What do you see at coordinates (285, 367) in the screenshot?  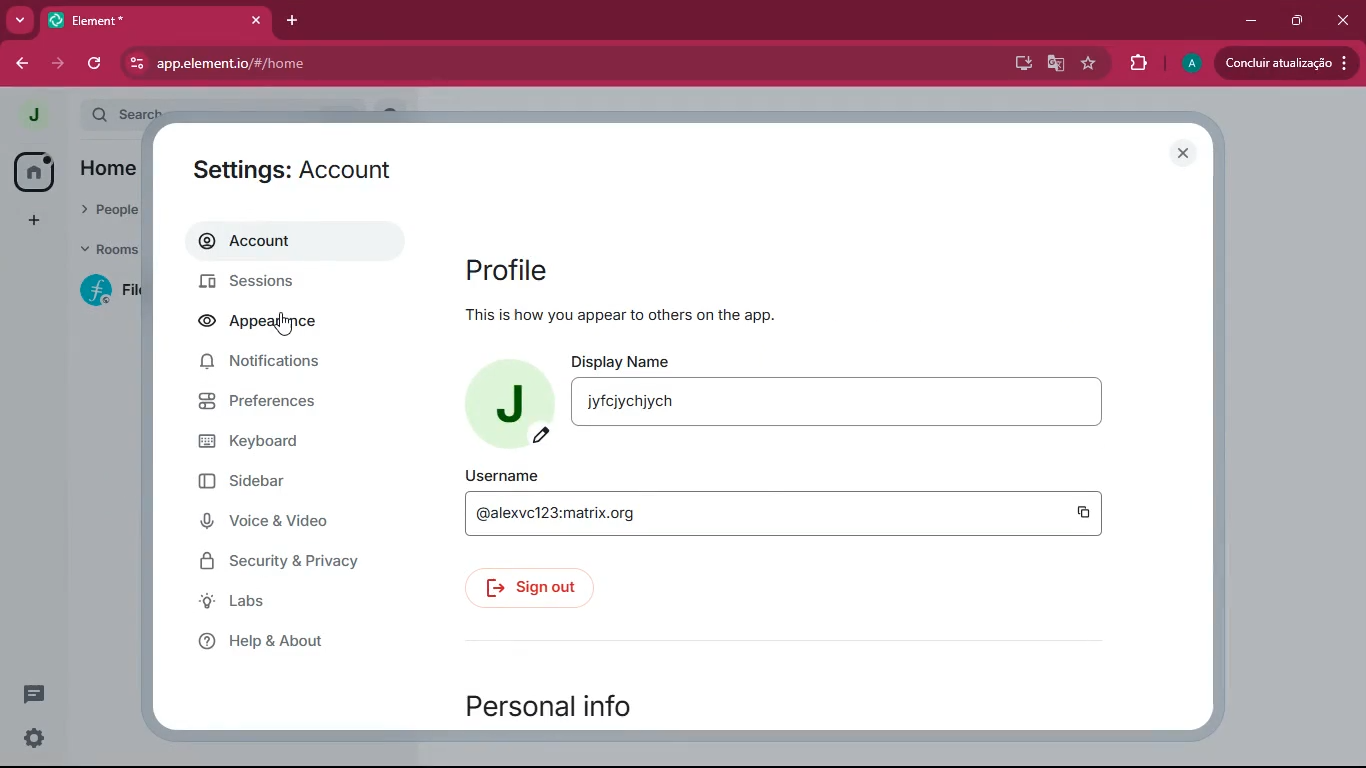 I see `notifications` at bounding box center [285, 367].